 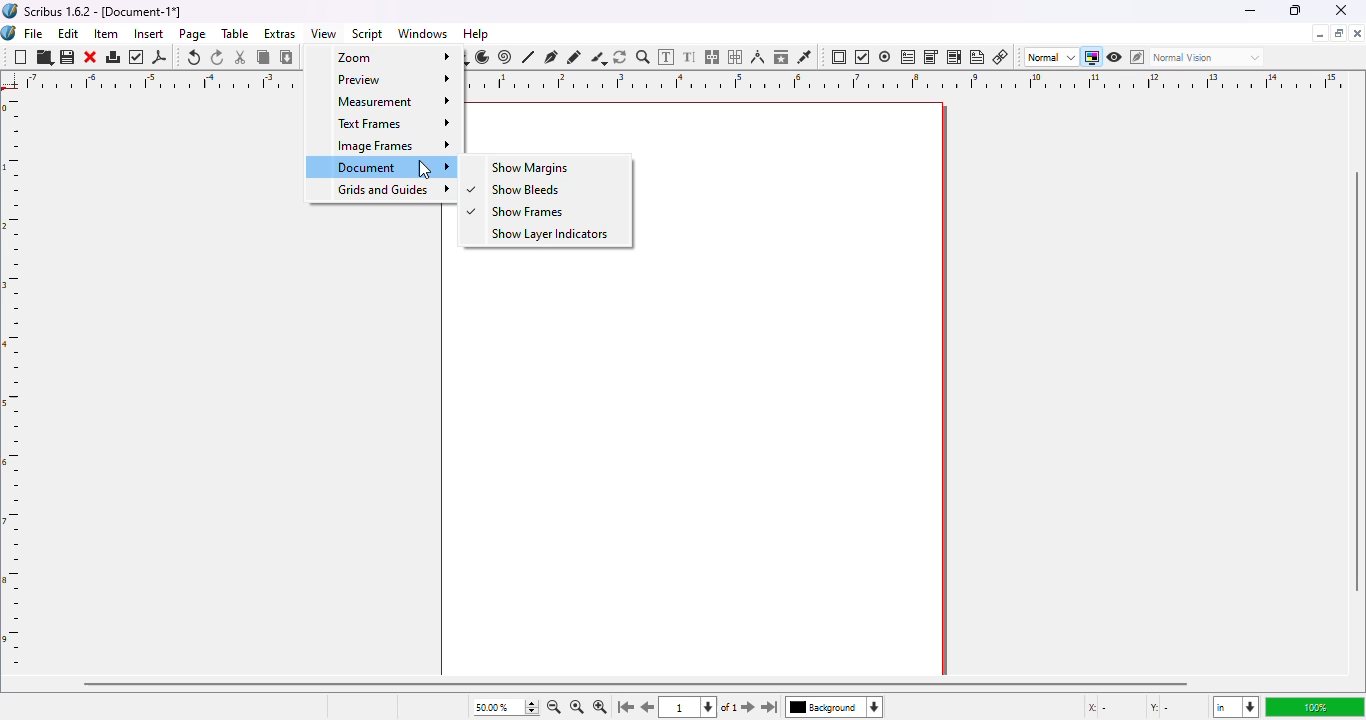 I want to click on go to the last page, so click(x=773, y=709).